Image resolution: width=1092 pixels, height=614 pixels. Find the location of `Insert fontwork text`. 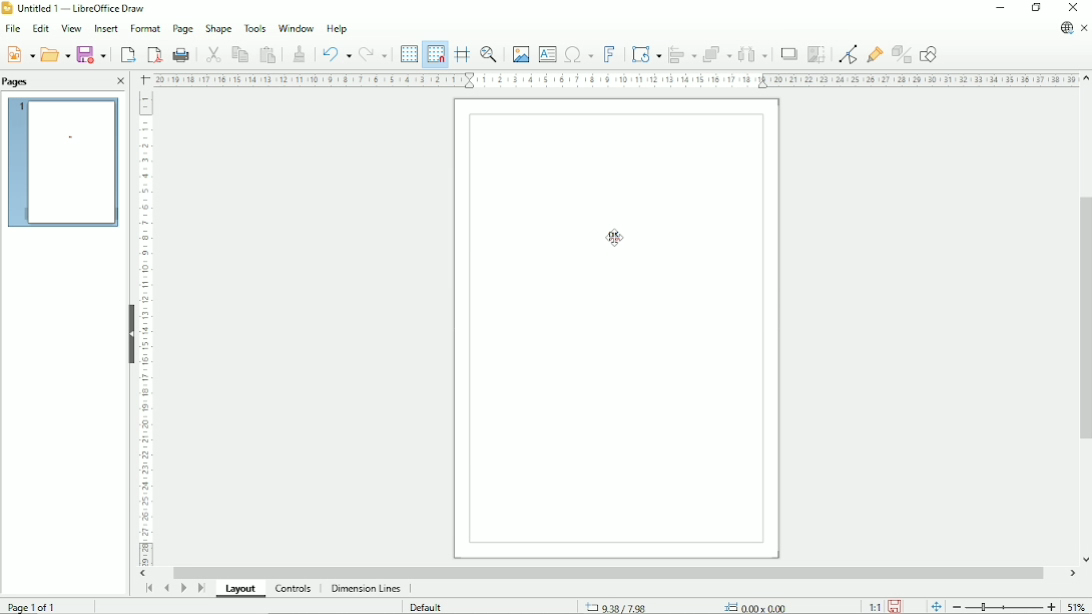

Insert fontwork text is located at coordinates (609, 53).